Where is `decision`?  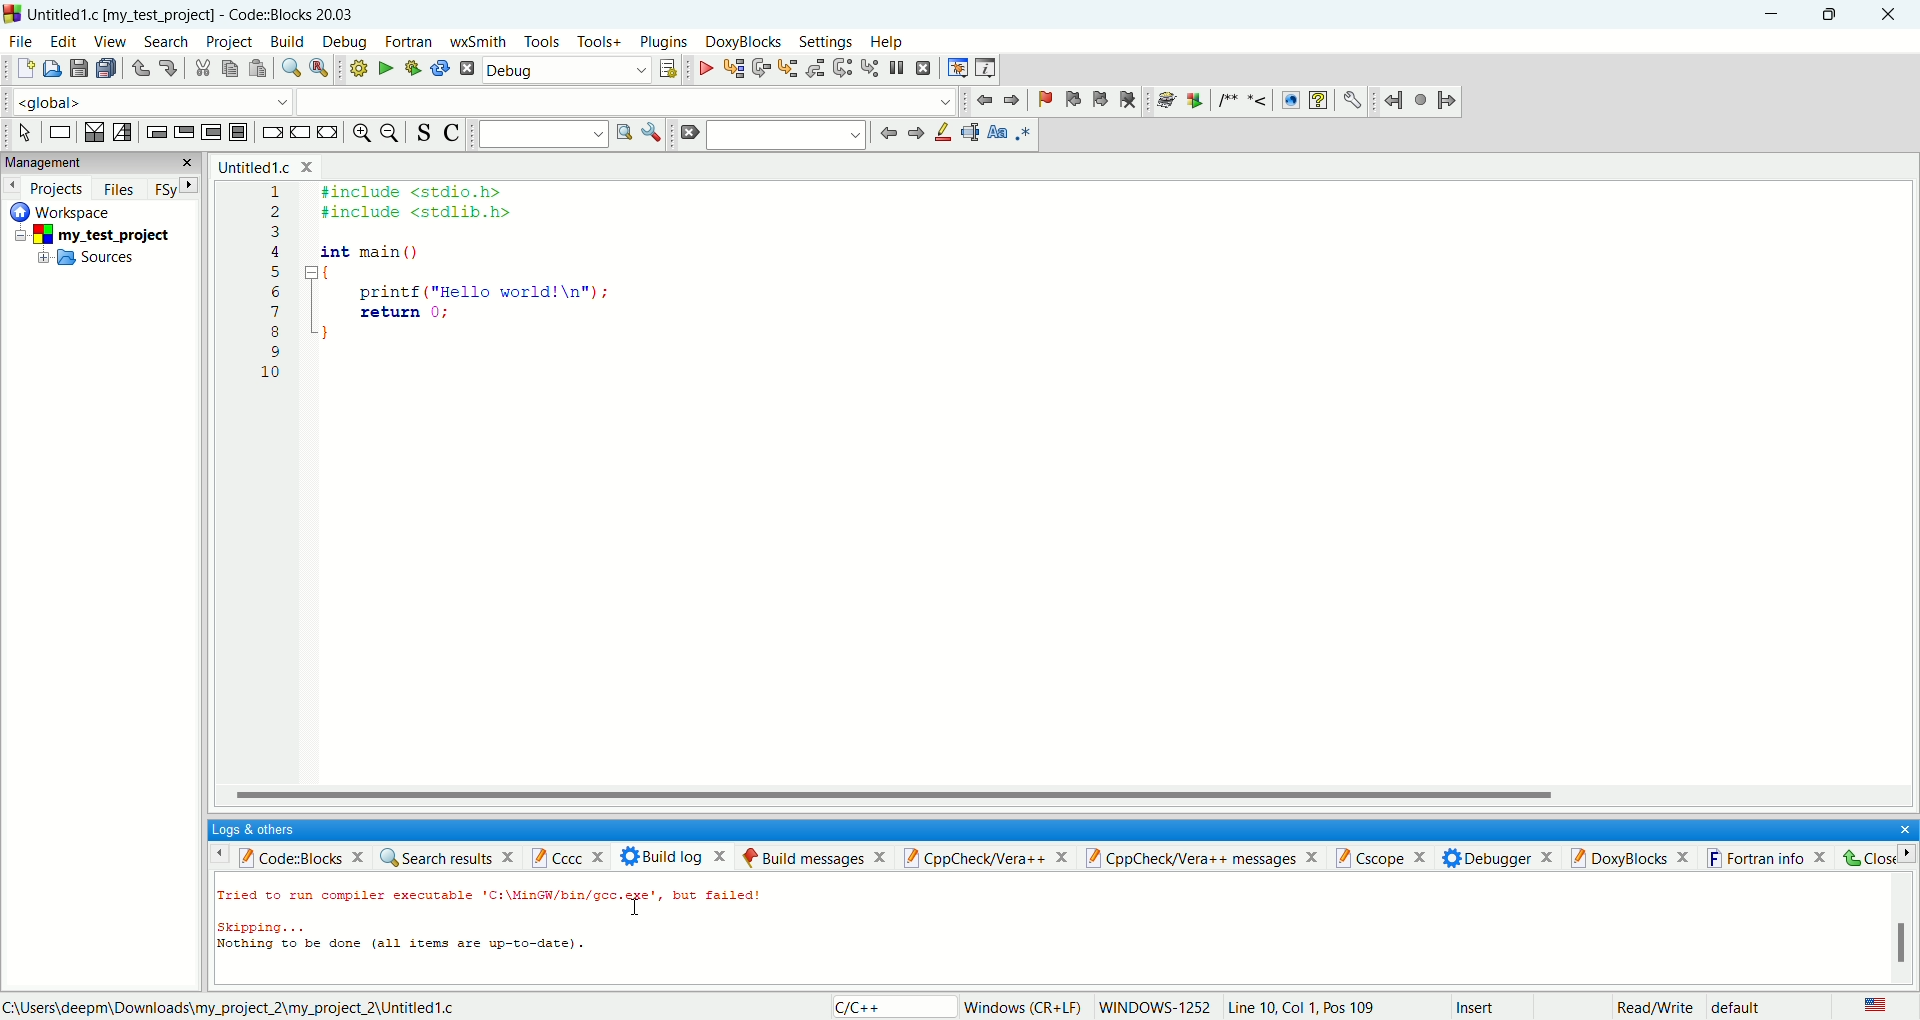 decision is located at coordinates (95, 131).